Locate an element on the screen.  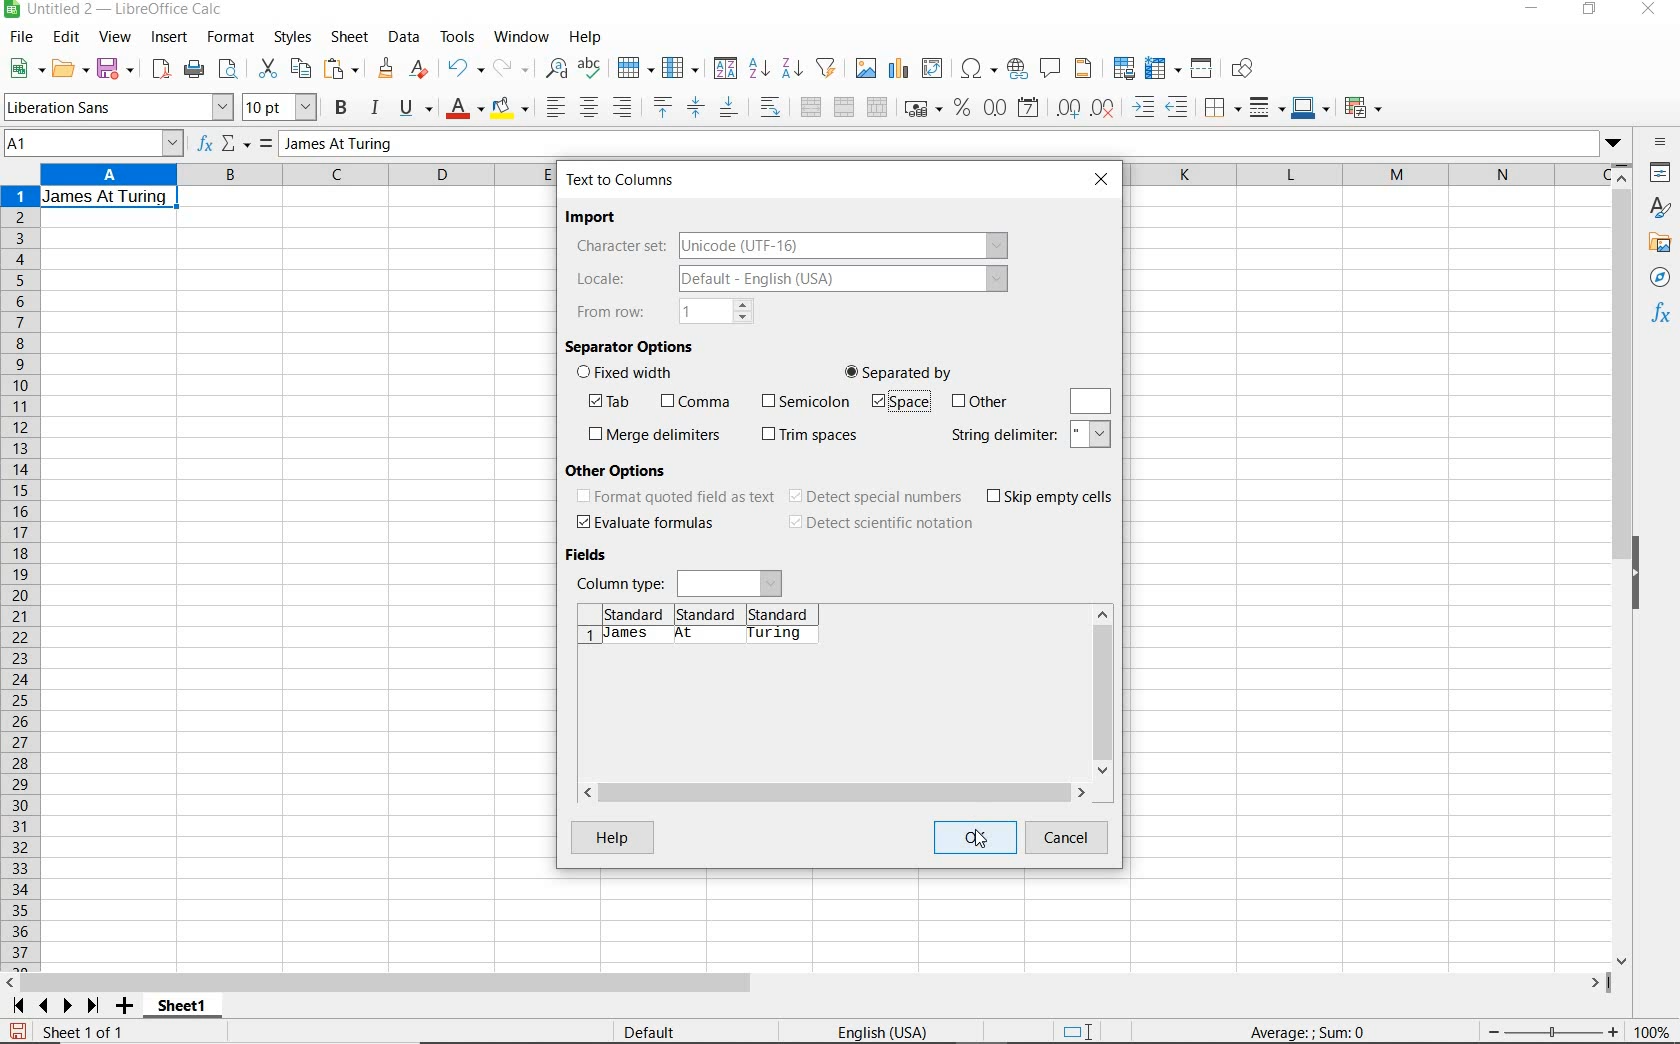
gallery is located at coordinates (1659, 245).